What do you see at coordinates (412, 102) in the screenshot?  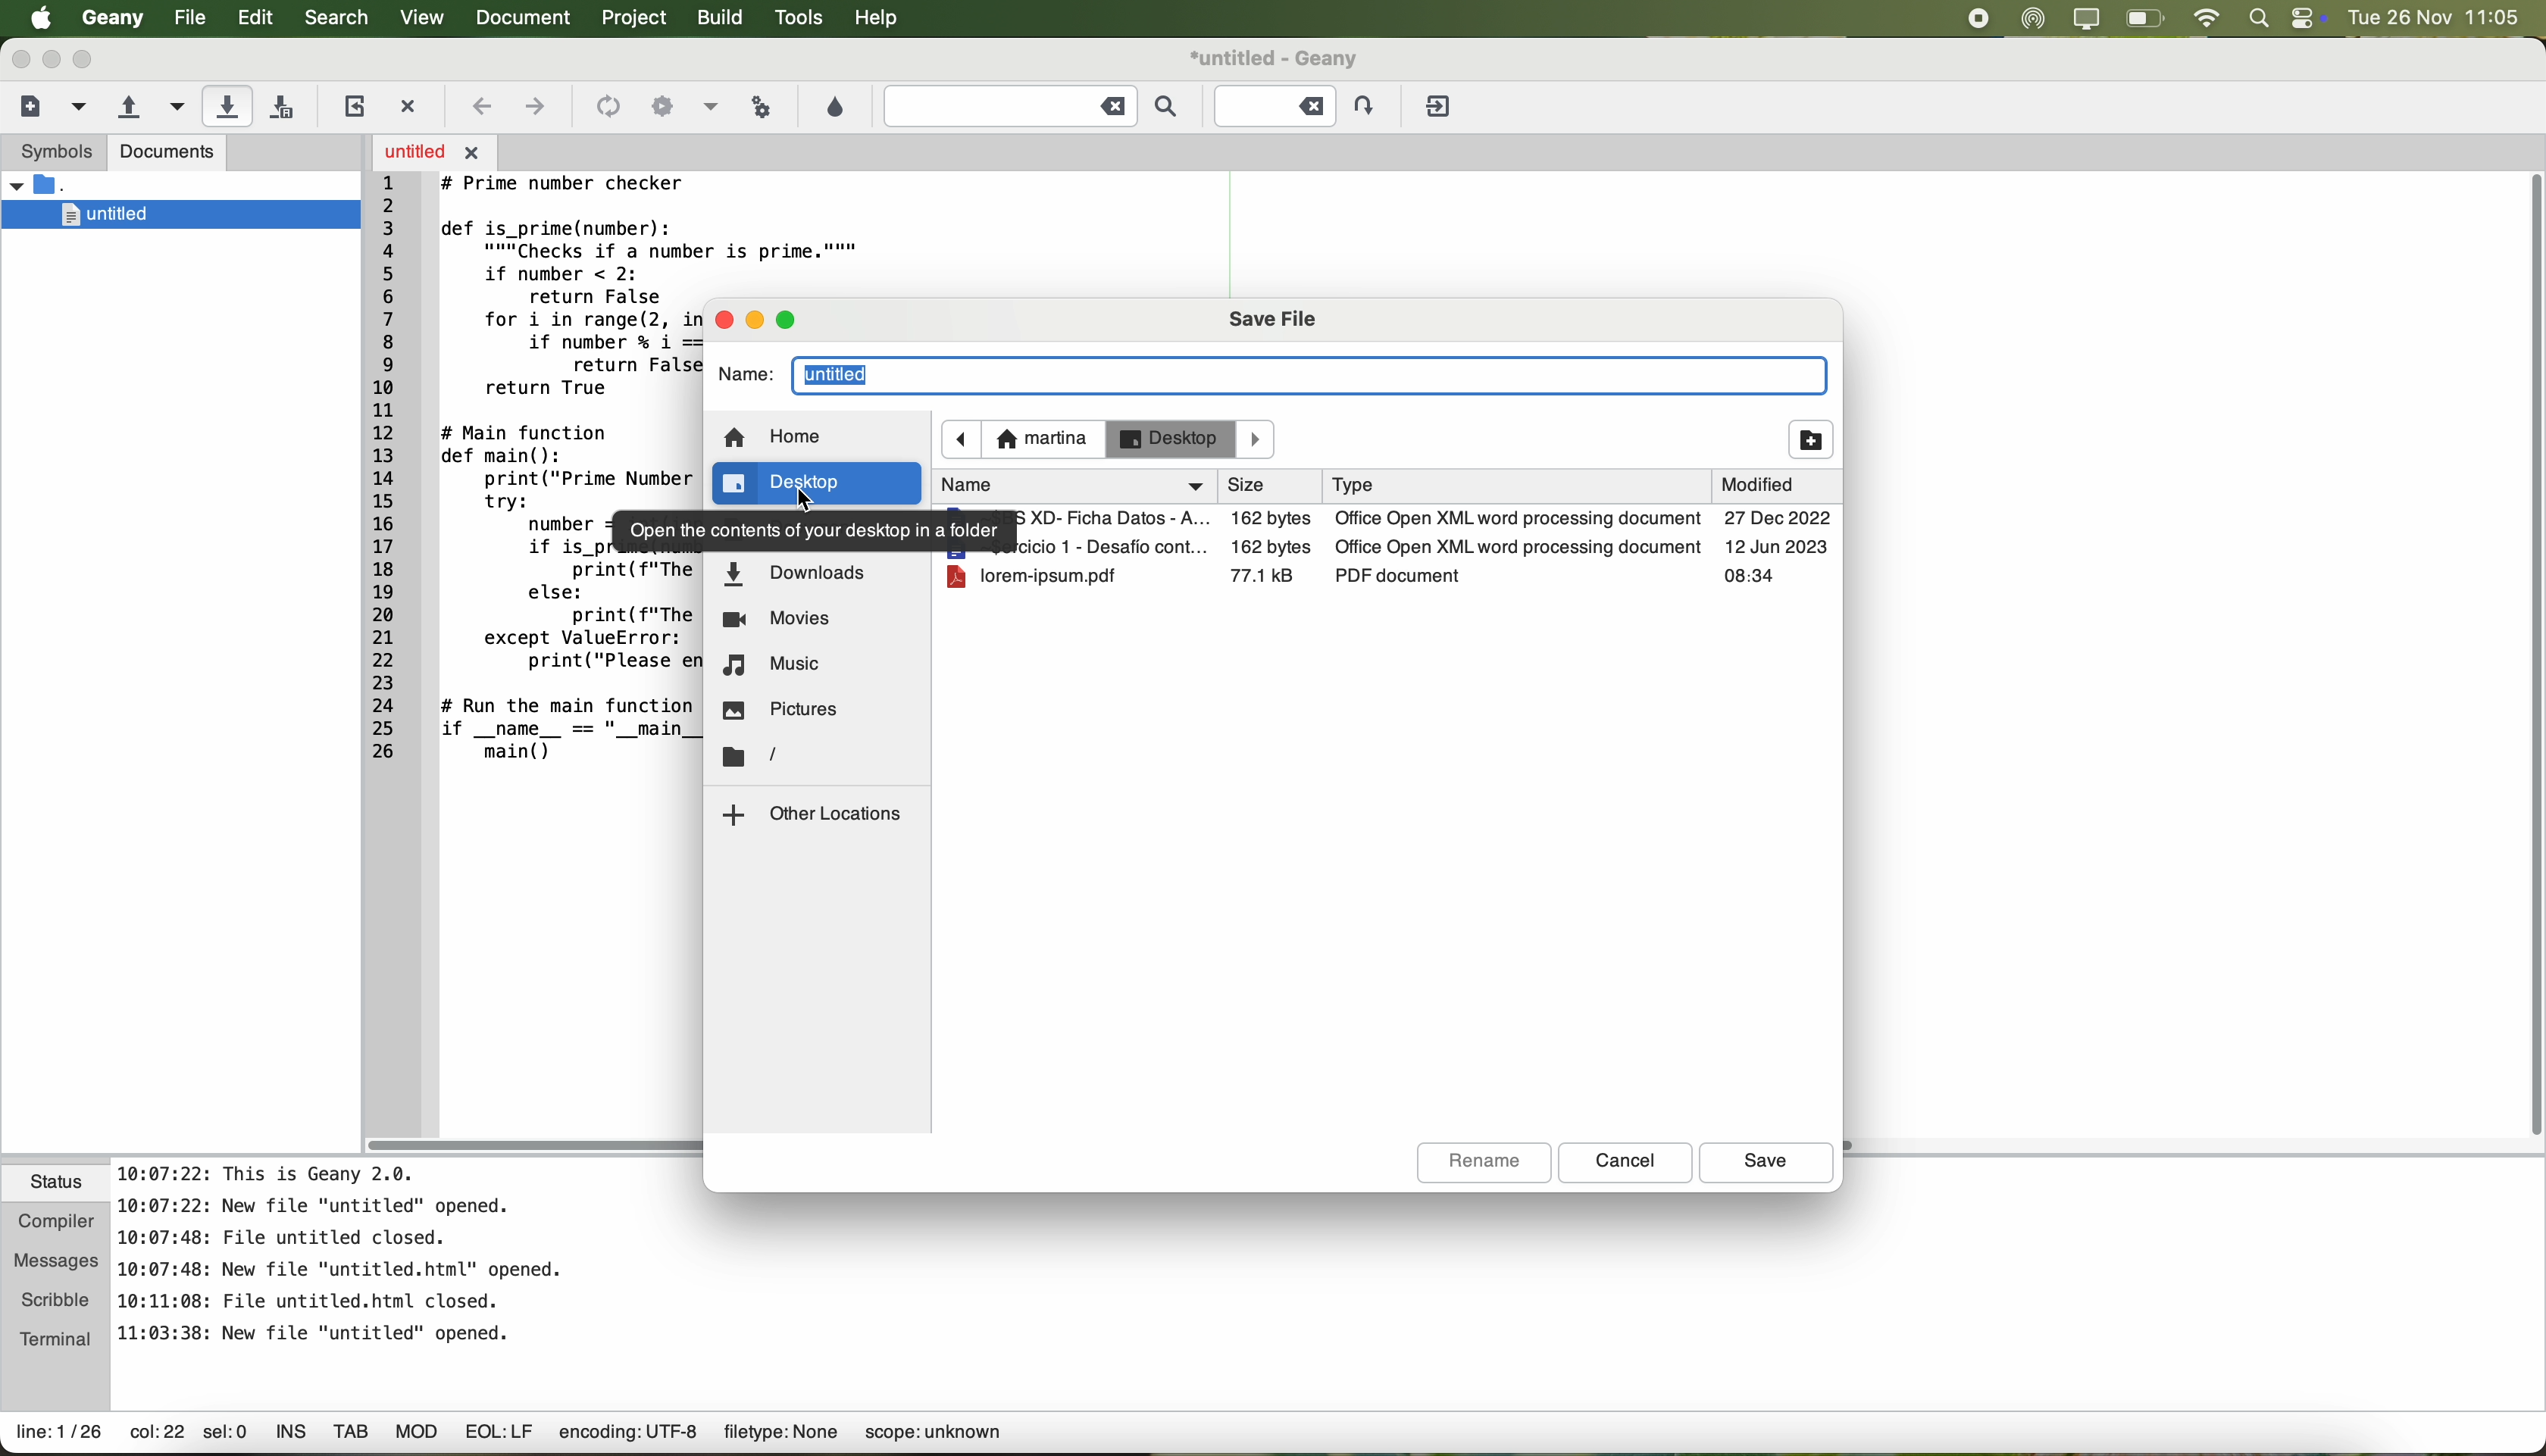 I see `close the current file` at bounding box center [412, 102].